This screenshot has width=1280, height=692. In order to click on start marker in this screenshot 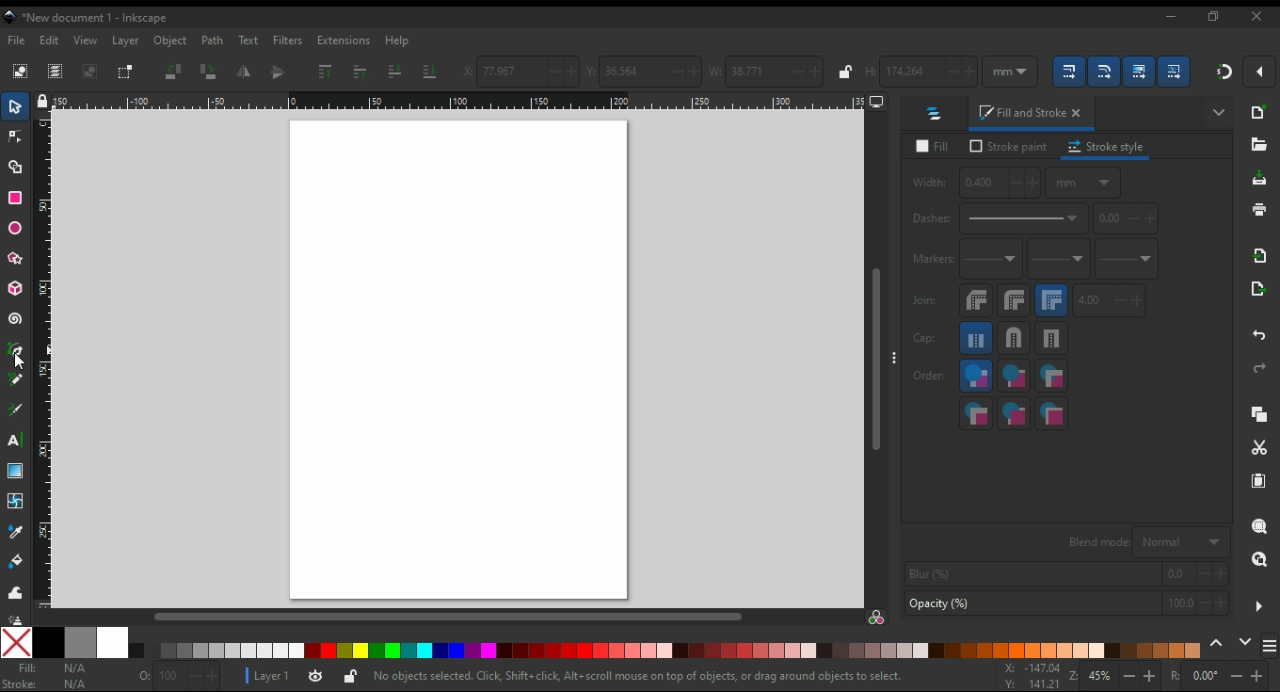, I will do `click(992, 260)`.